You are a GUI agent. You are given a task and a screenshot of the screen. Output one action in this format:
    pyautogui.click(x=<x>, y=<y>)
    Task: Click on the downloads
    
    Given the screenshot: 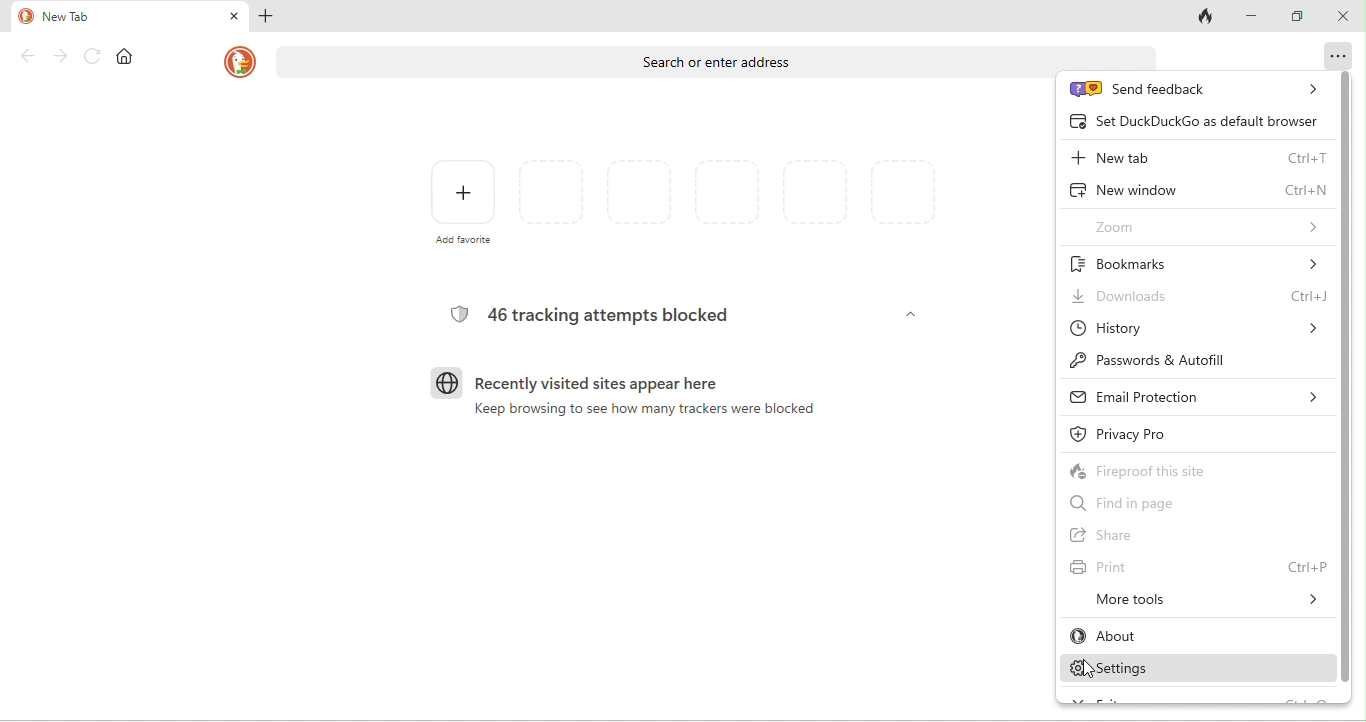 What is the action you would take?
    pyautogui.click(x=1197, y=298)
    